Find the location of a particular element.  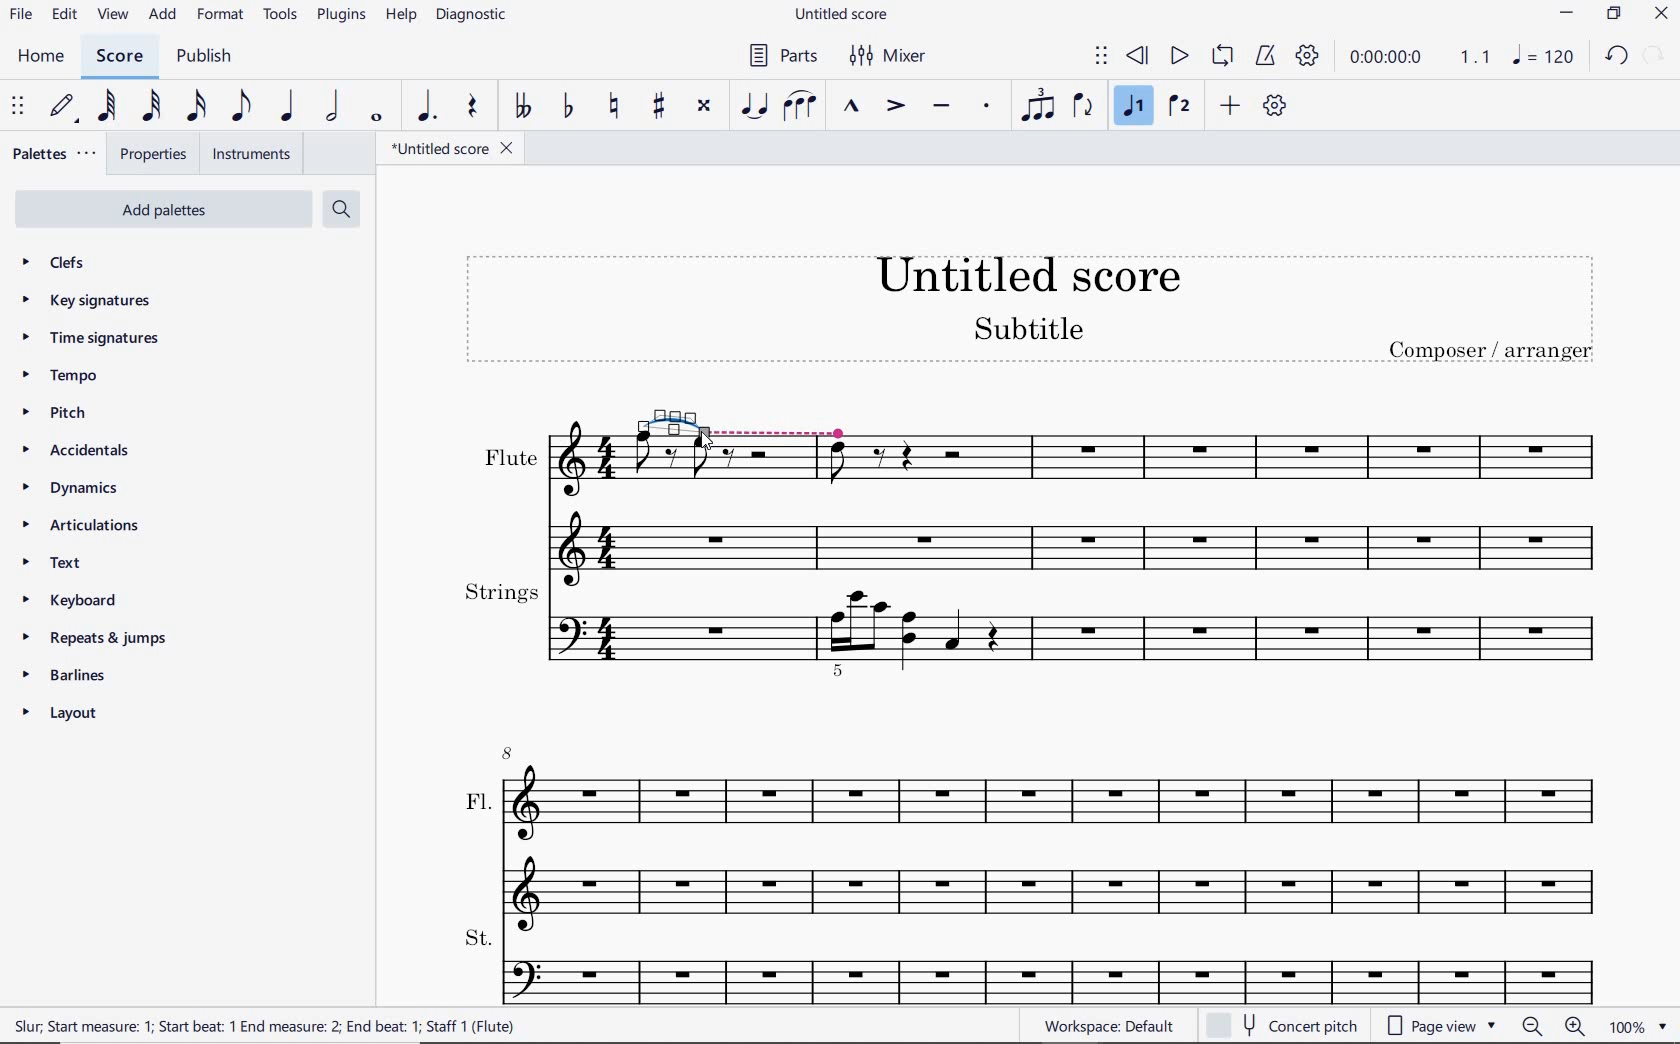

REST is located at coordinates (473, 107).